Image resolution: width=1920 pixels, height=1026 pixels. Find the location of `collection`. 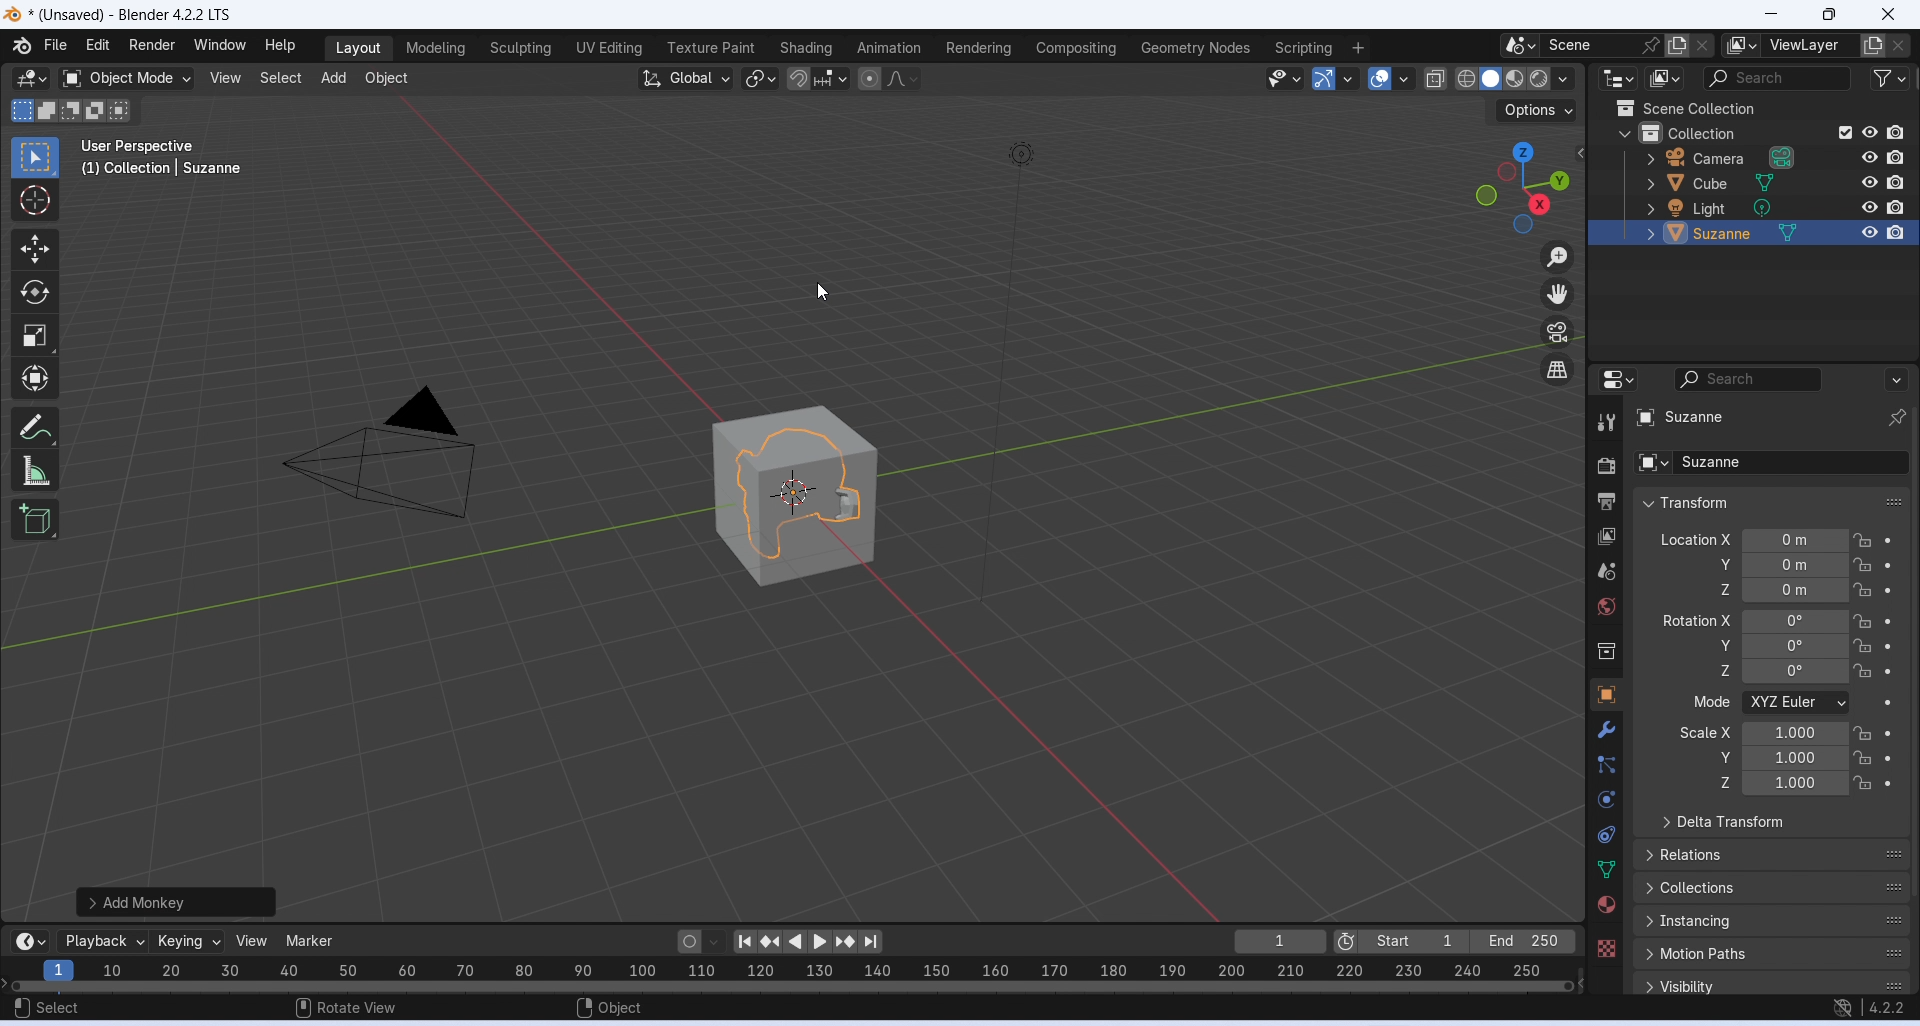

collection is located at coordinates (1608, 653).